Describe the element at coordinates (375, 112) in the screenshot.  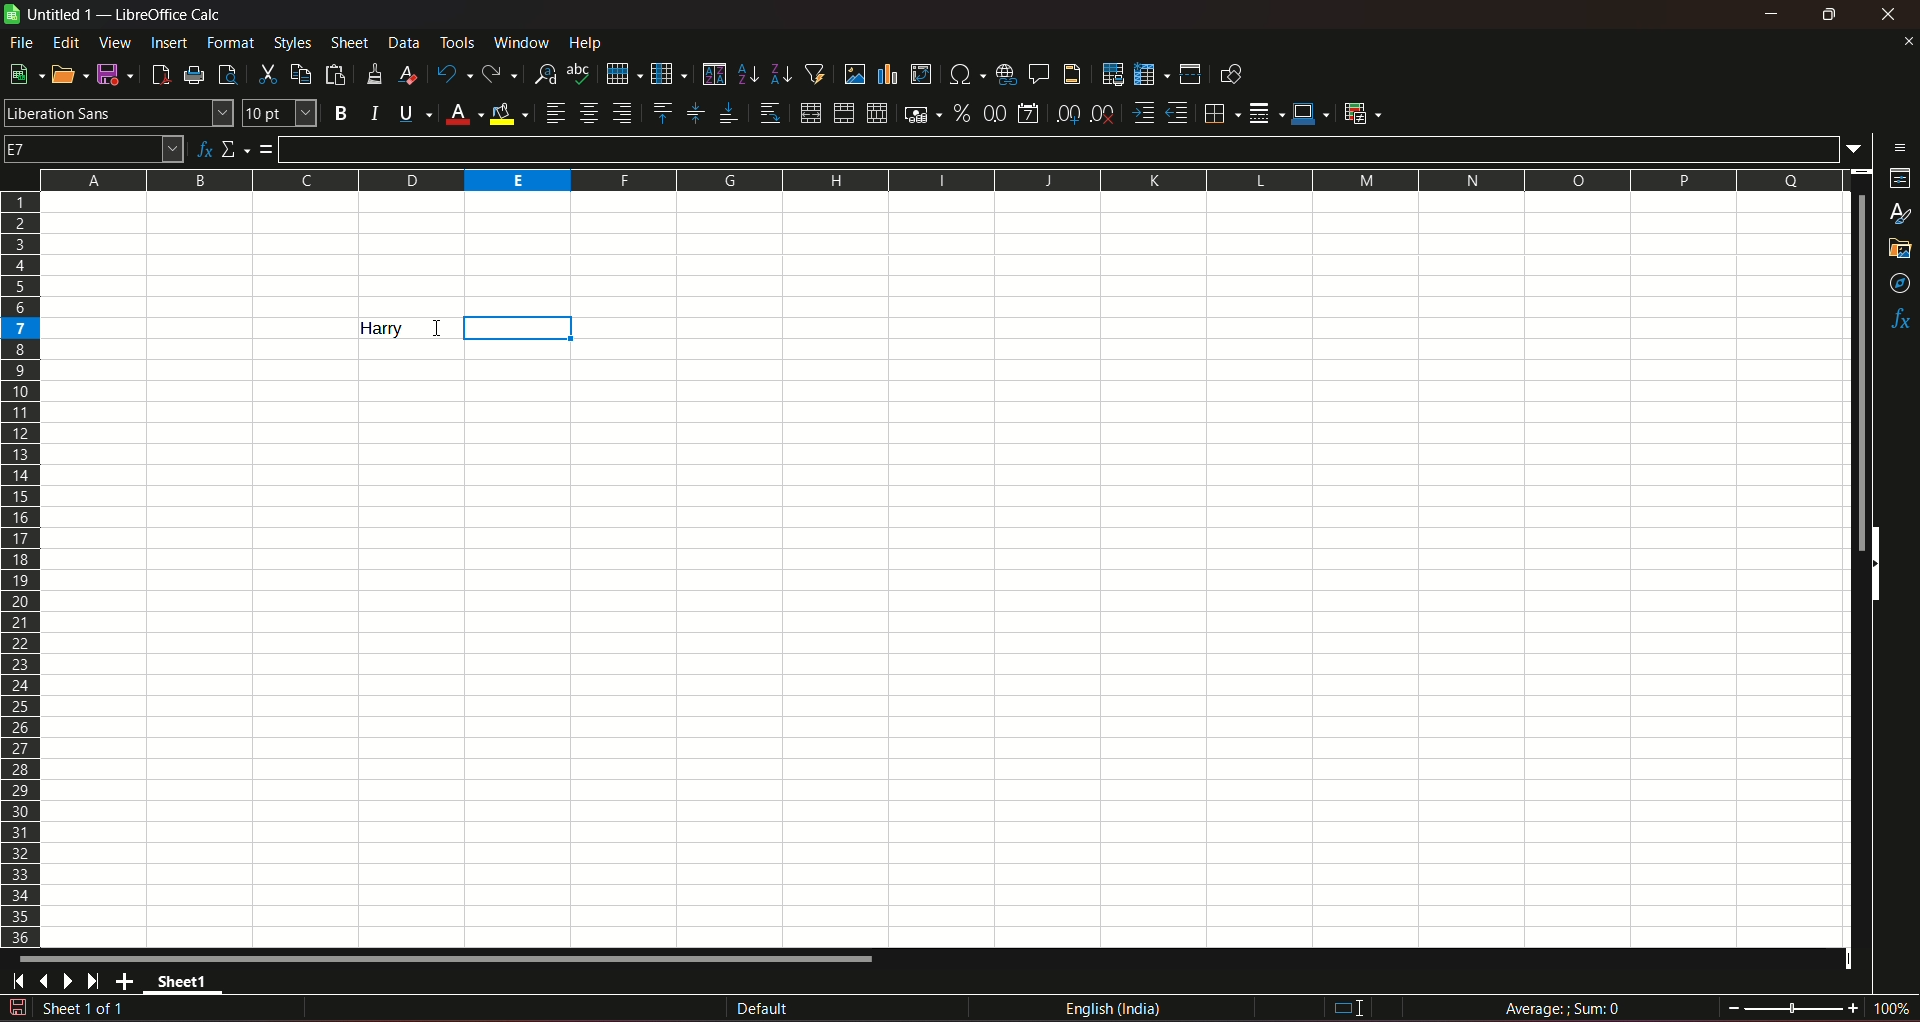
I see `italic` at that location.